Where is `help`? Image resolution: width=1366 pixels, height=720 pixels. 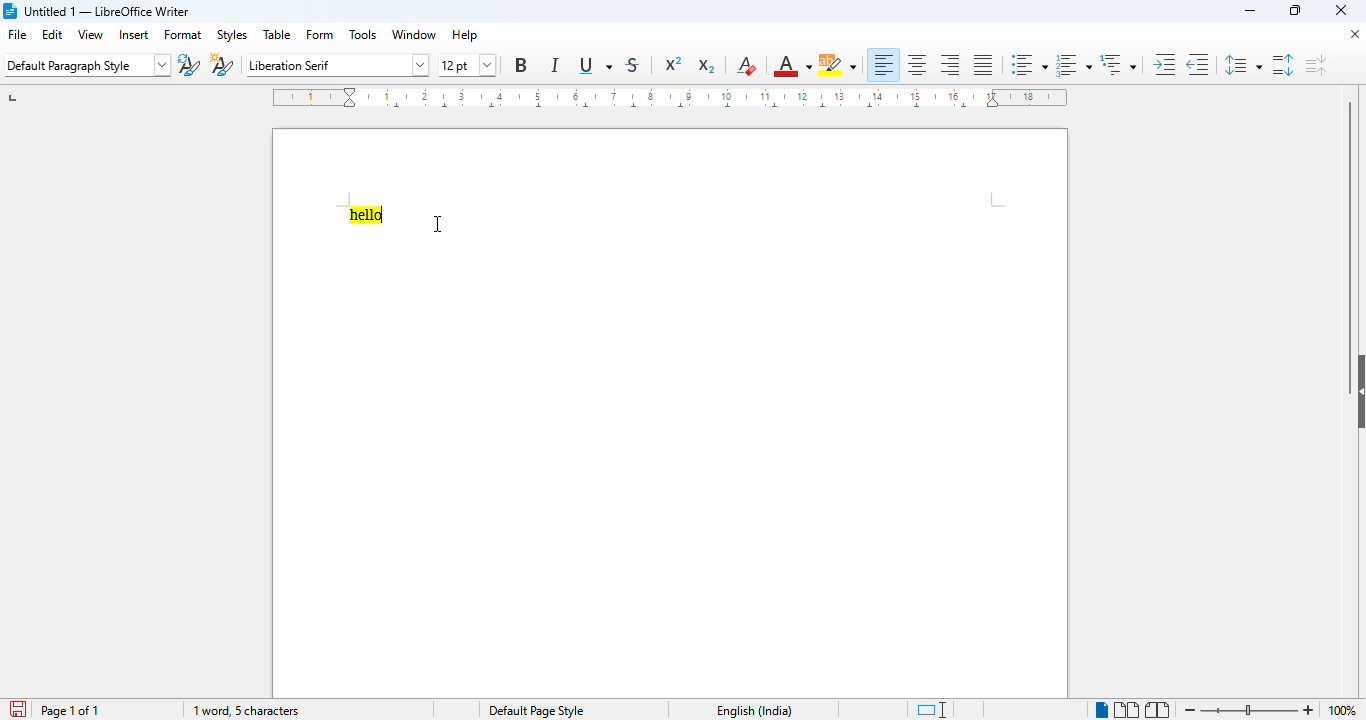 help is located at coordinates (465, 35).